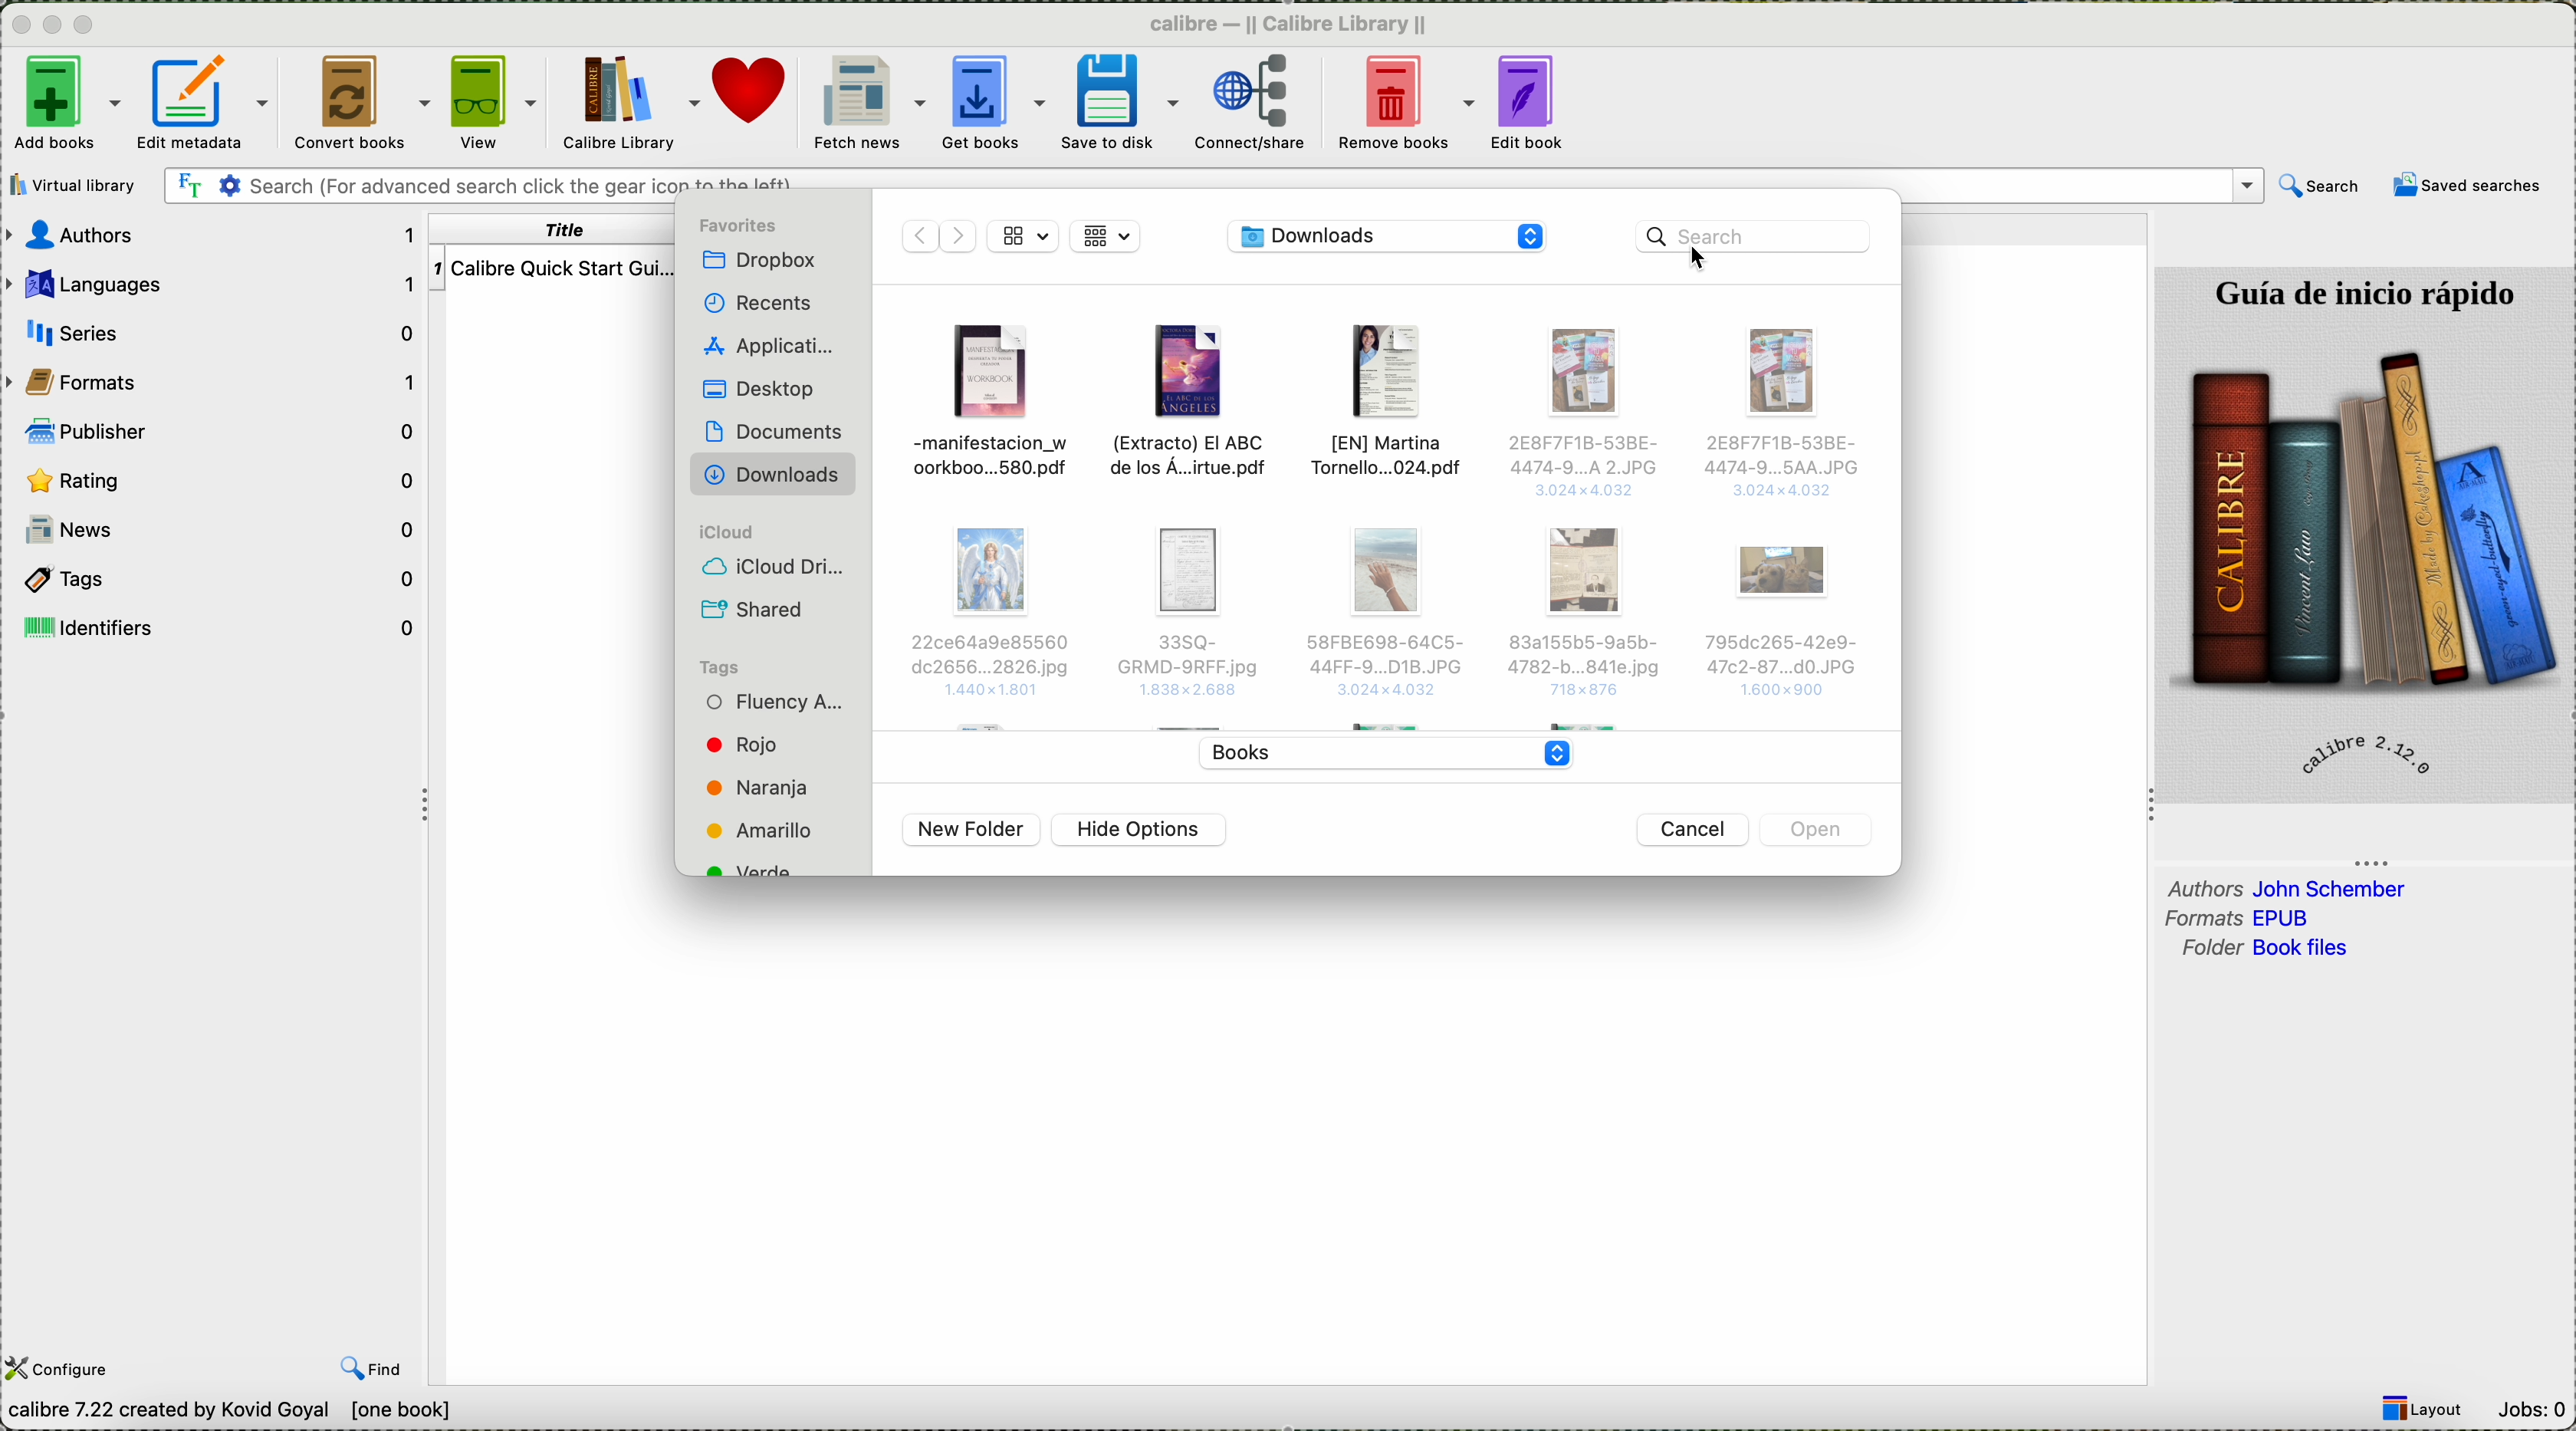 The height and width of the screenshot is (1431, 2576). I want to click on authors, so click(2289, 888).